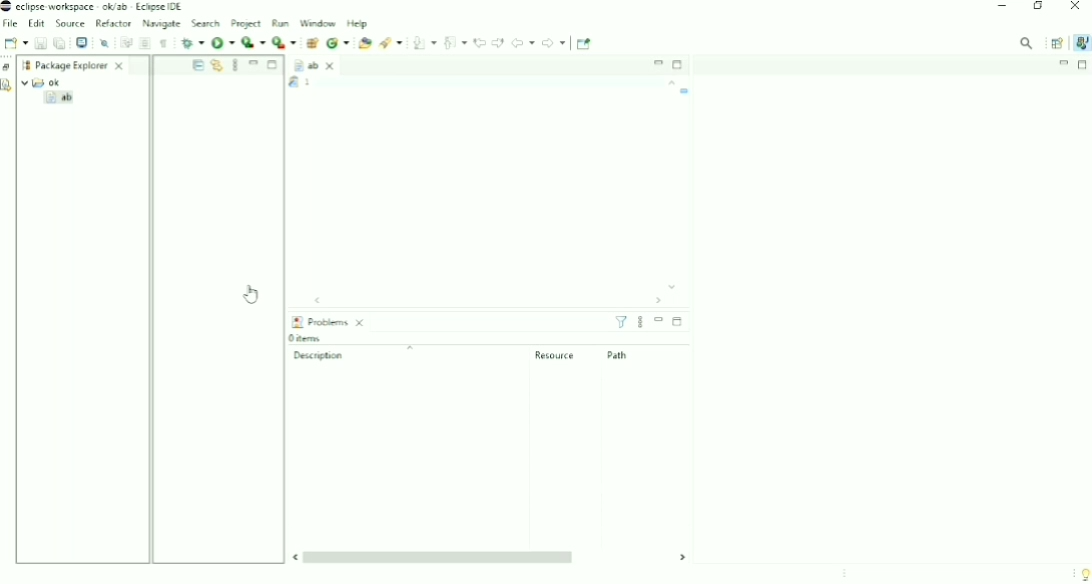 Image resolution: width=1092 pixels, height=584 pixels. What do you see at coordinates (254, 63) in the screenshot?
I see `Minimize` at bounding box center [254, 63].